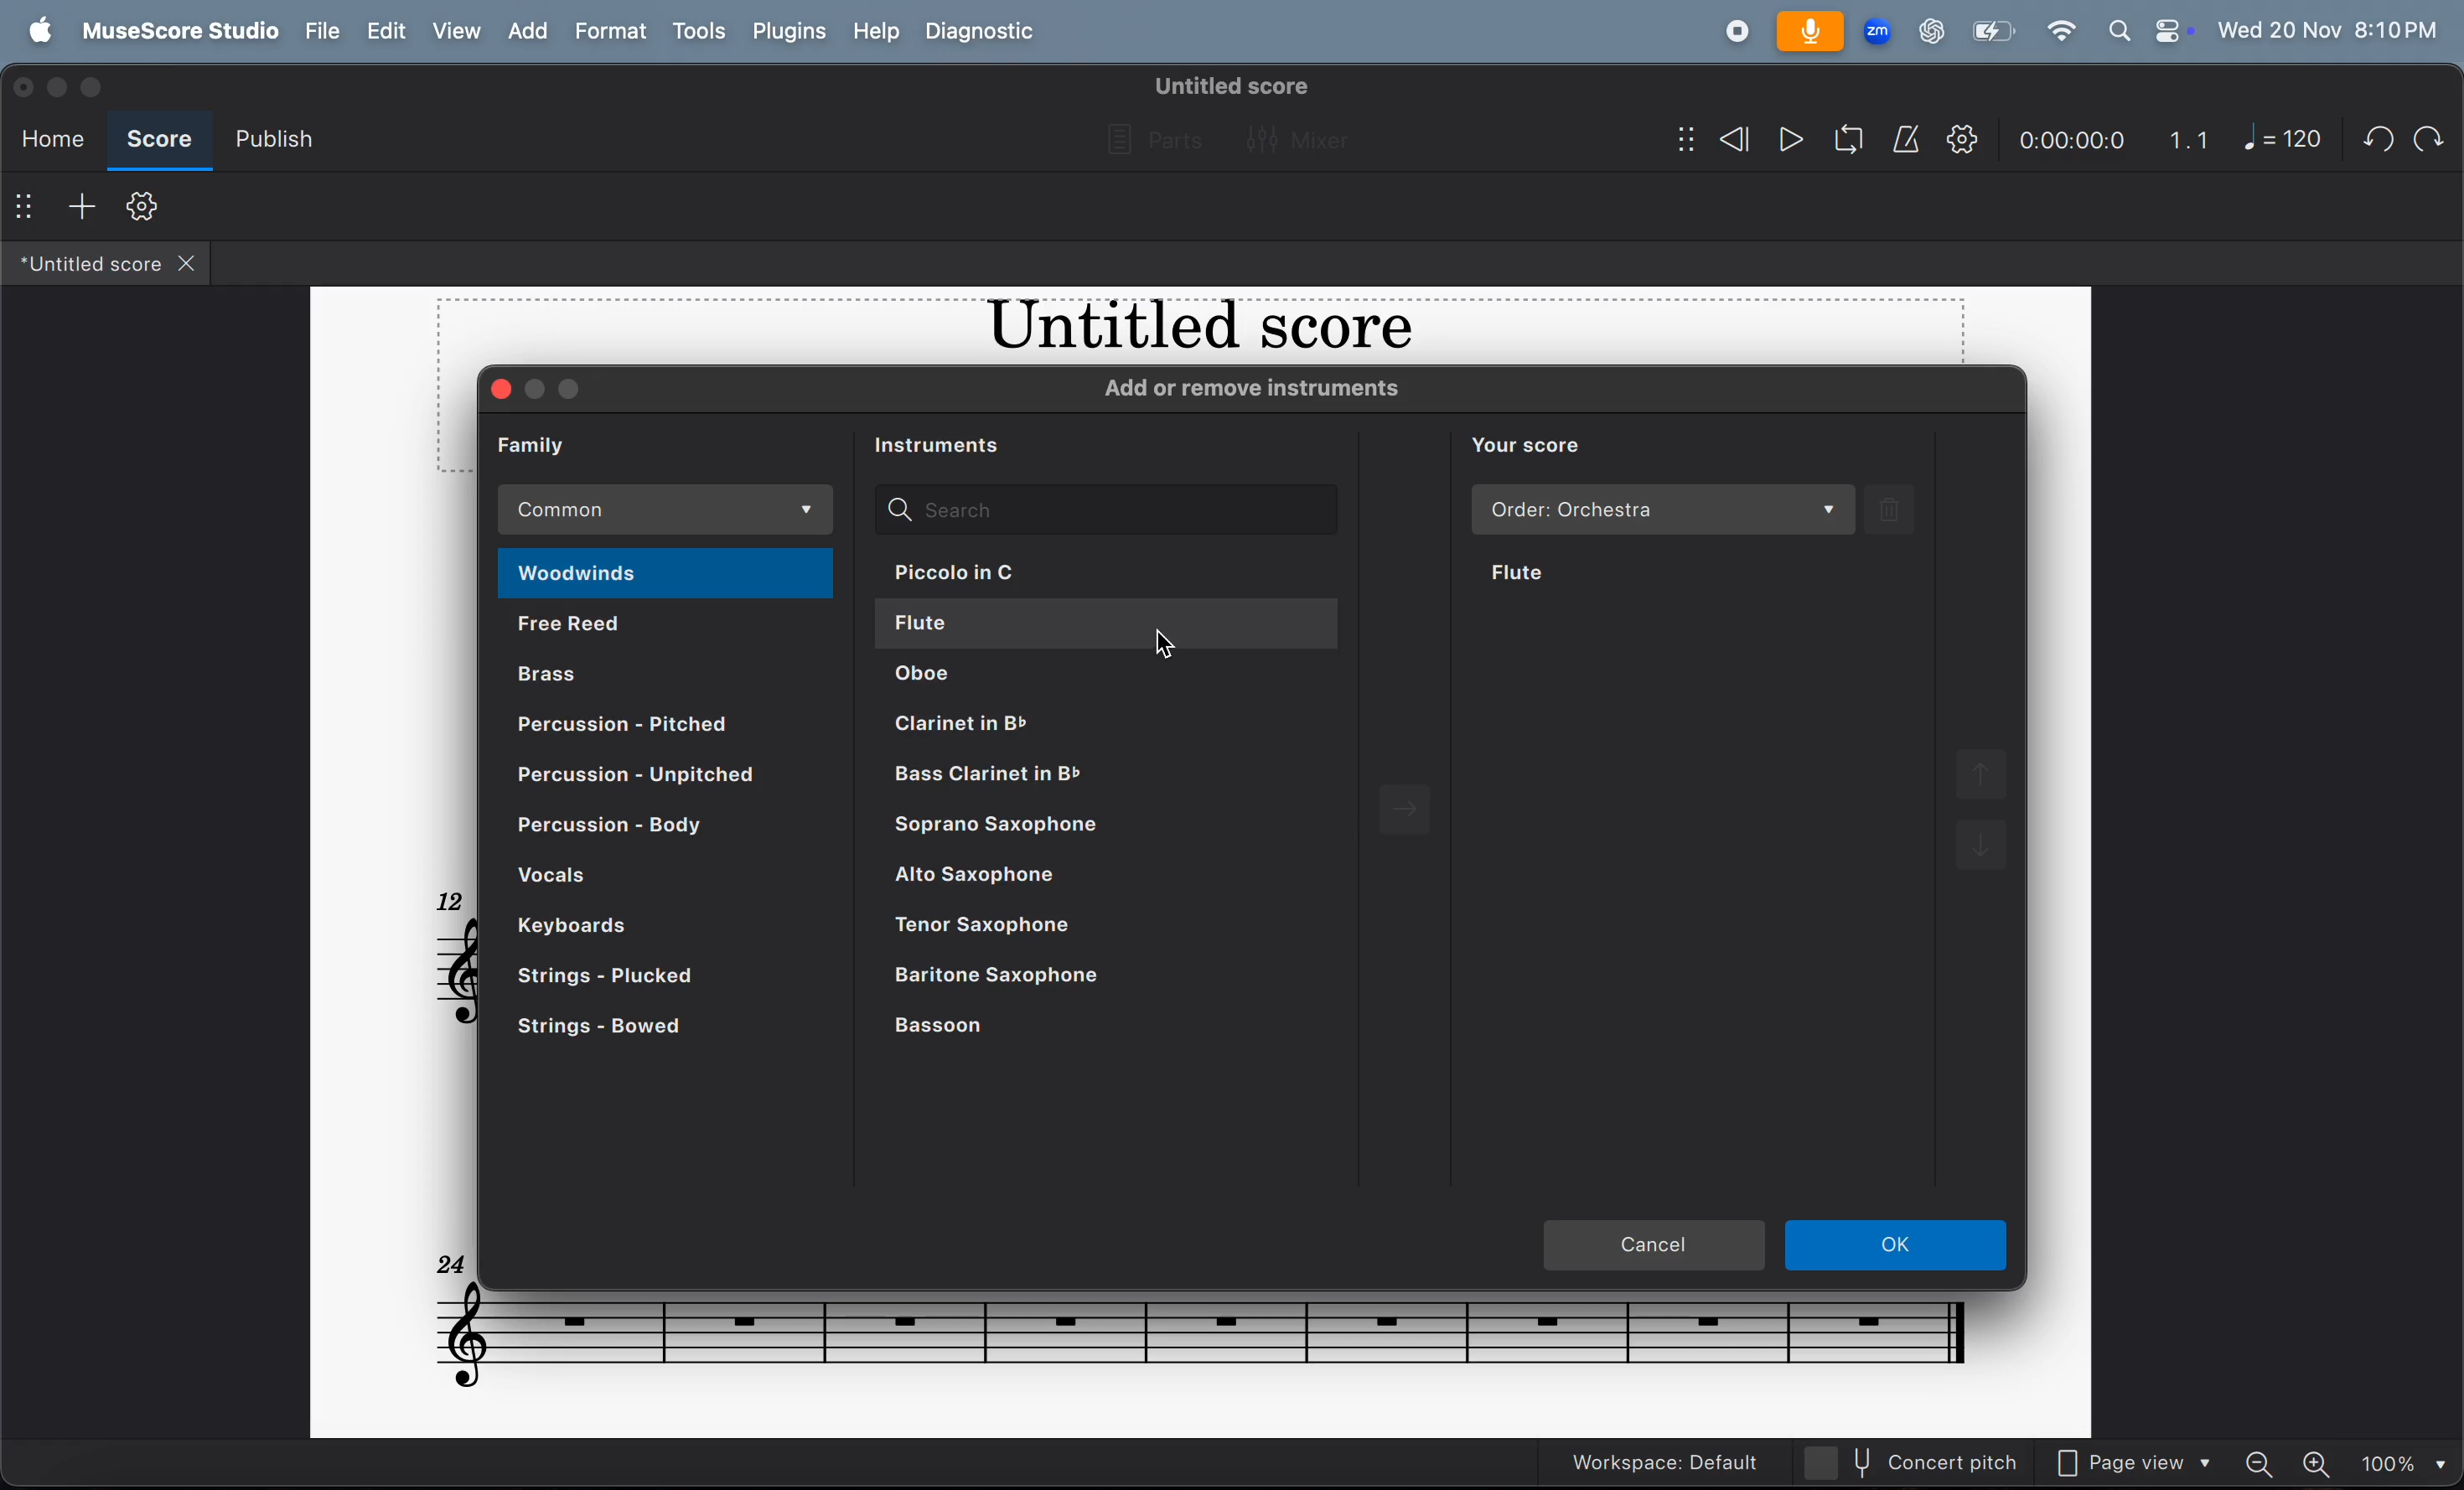  I want to click on cursor, so click(1173, 643).